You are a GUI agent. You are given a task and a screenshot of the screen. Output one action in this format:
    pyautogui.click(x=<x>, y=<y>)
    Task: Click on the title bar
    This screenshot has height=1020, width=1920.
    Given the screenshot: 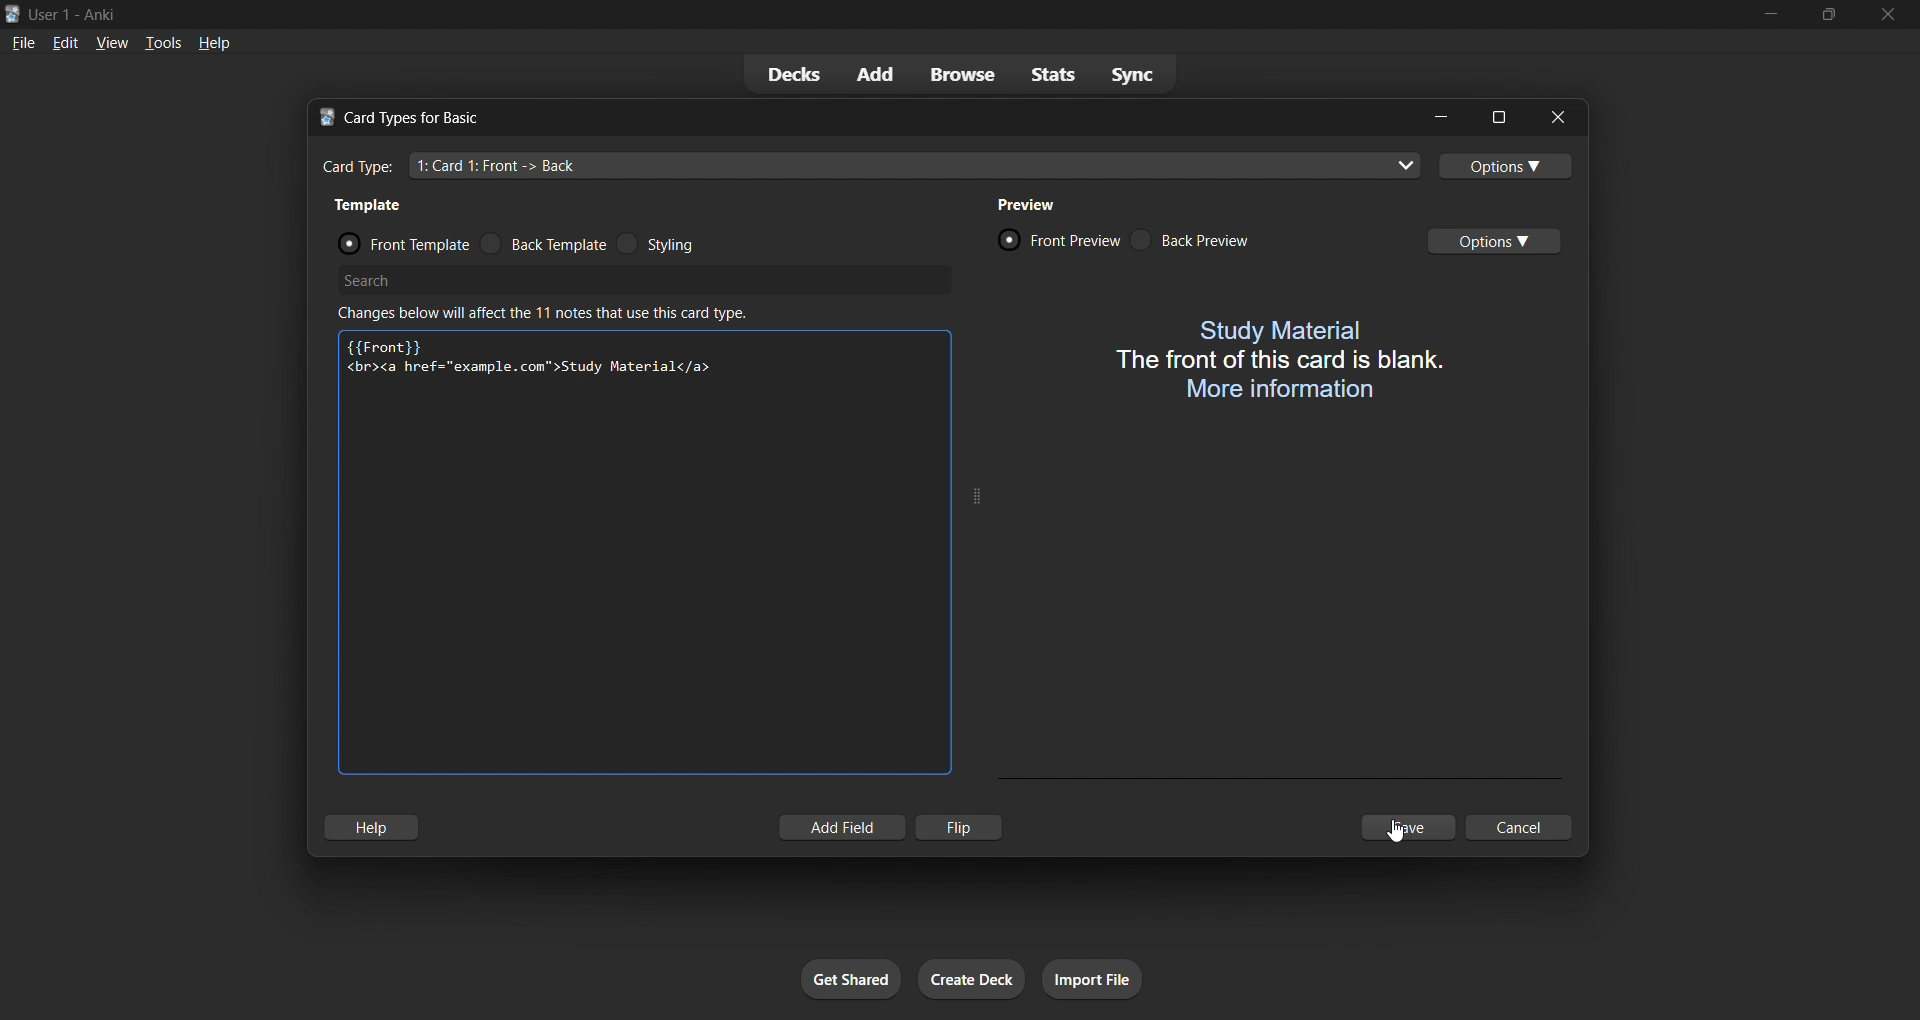 What is the action you would take?
    pyautogui.click(x=853, y=118)
    